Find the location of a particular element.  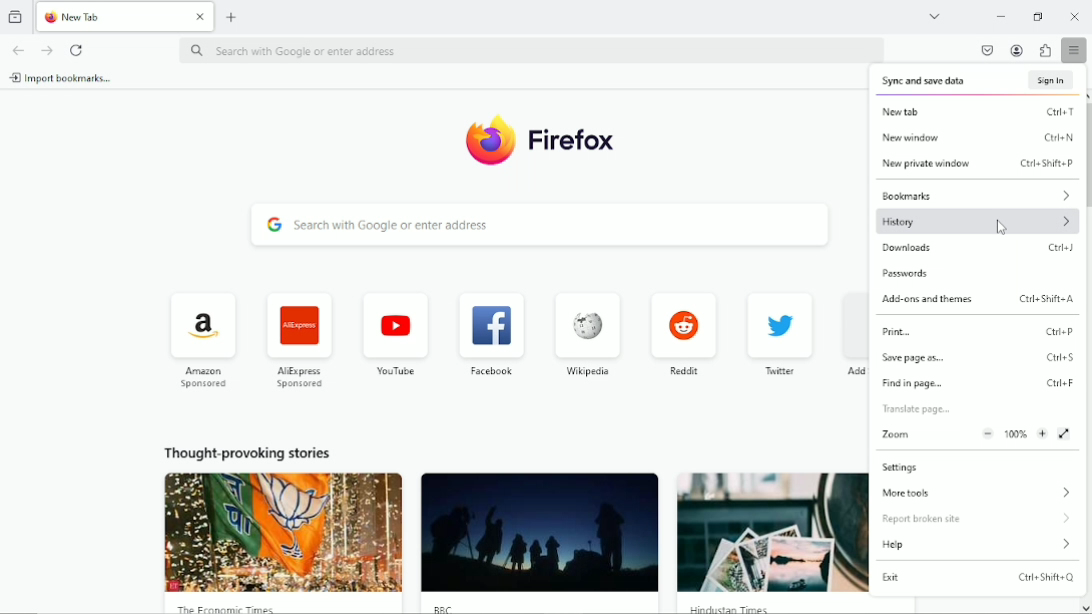

List all tabs is located at coordinates (935, 15).